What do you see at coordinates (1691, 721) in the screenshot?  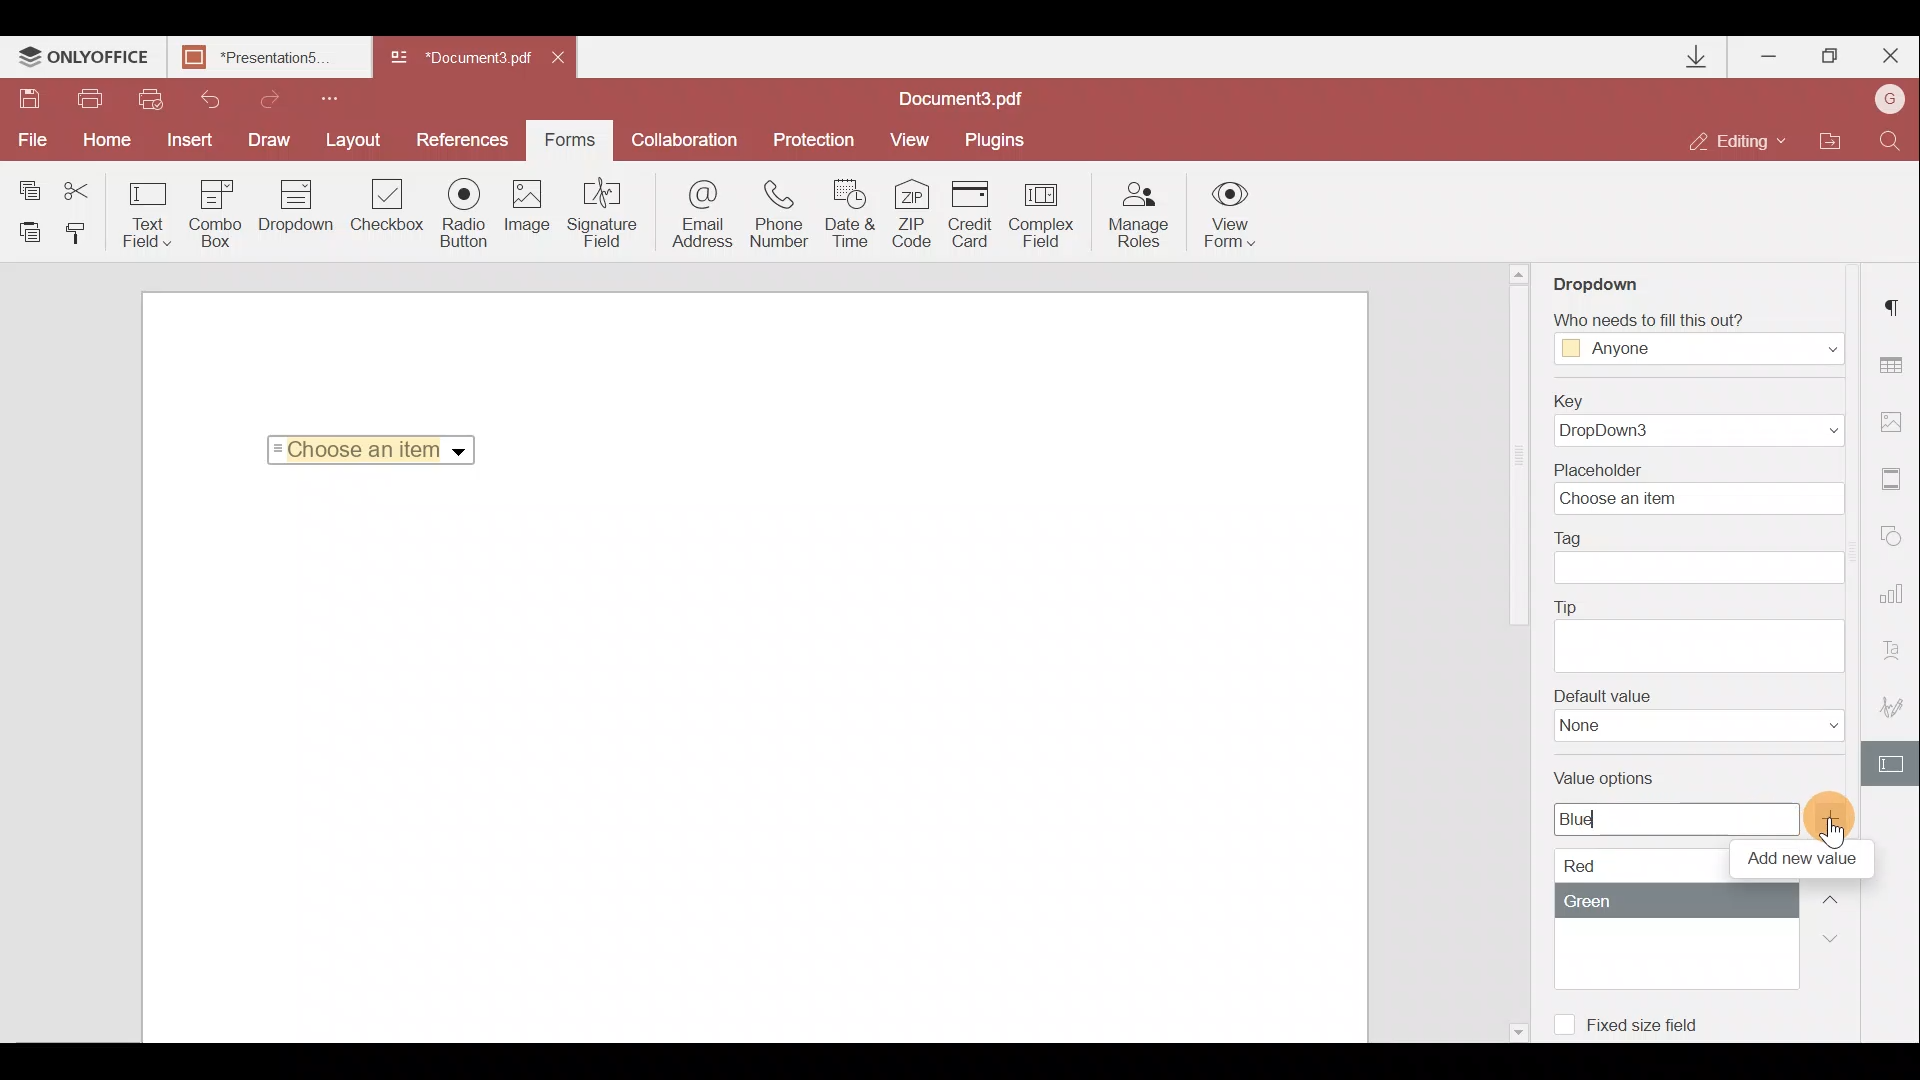 I see `Default value` at bounding box center [1691, 721].